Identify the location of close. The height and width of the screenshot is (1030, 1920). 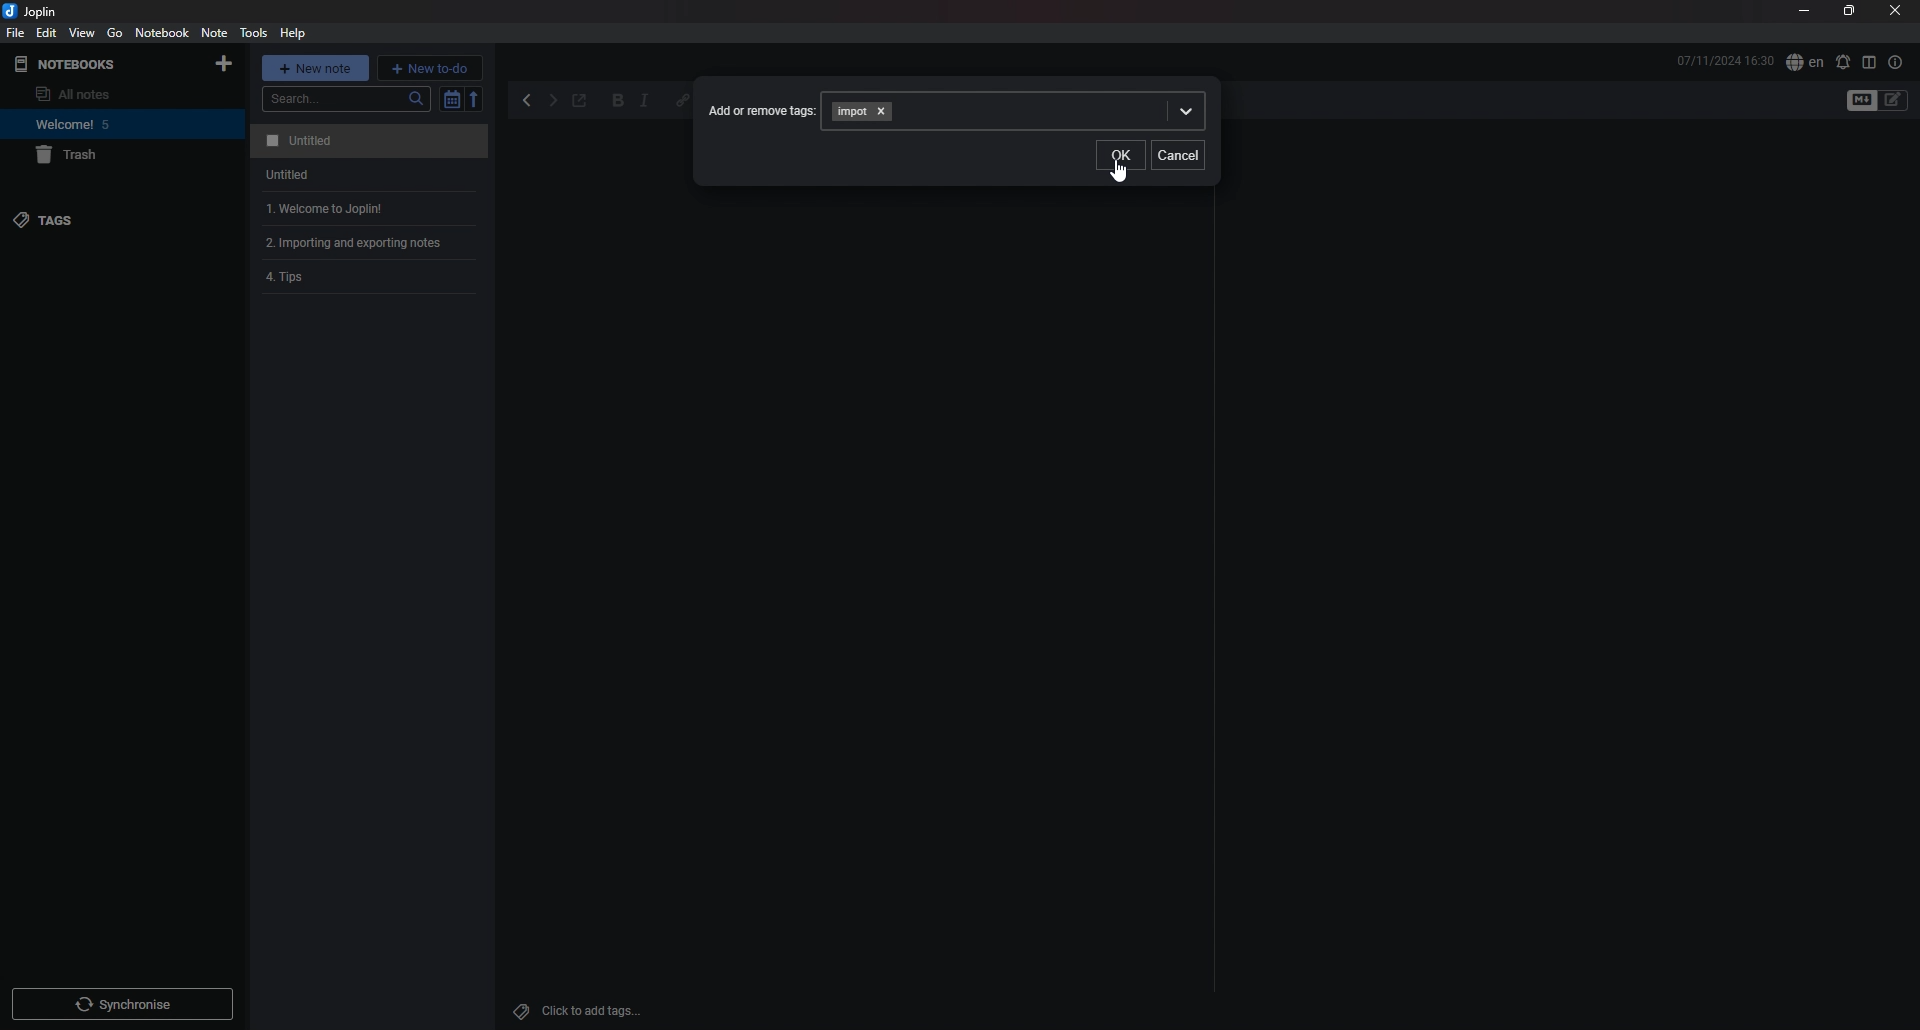
(1895, 12).